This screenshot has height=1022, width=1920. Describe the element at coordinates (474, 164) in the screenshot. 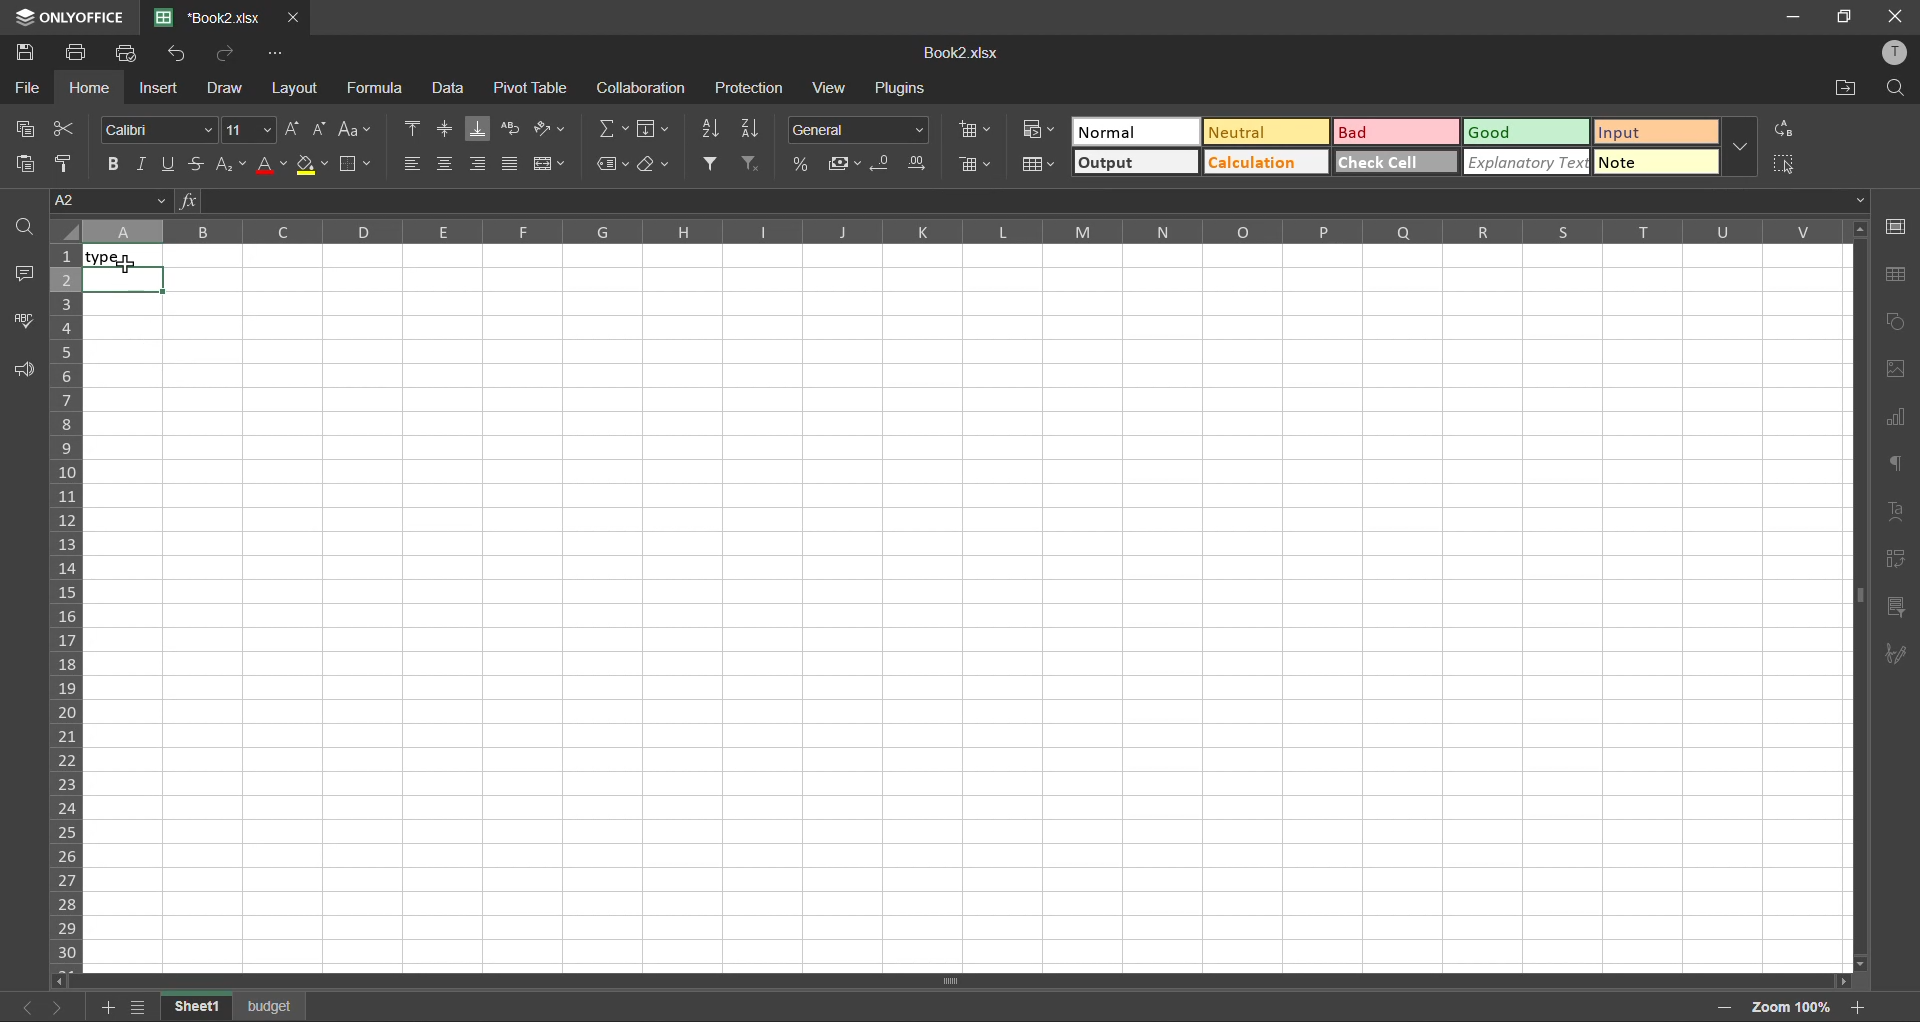

I see `align right` at that location.